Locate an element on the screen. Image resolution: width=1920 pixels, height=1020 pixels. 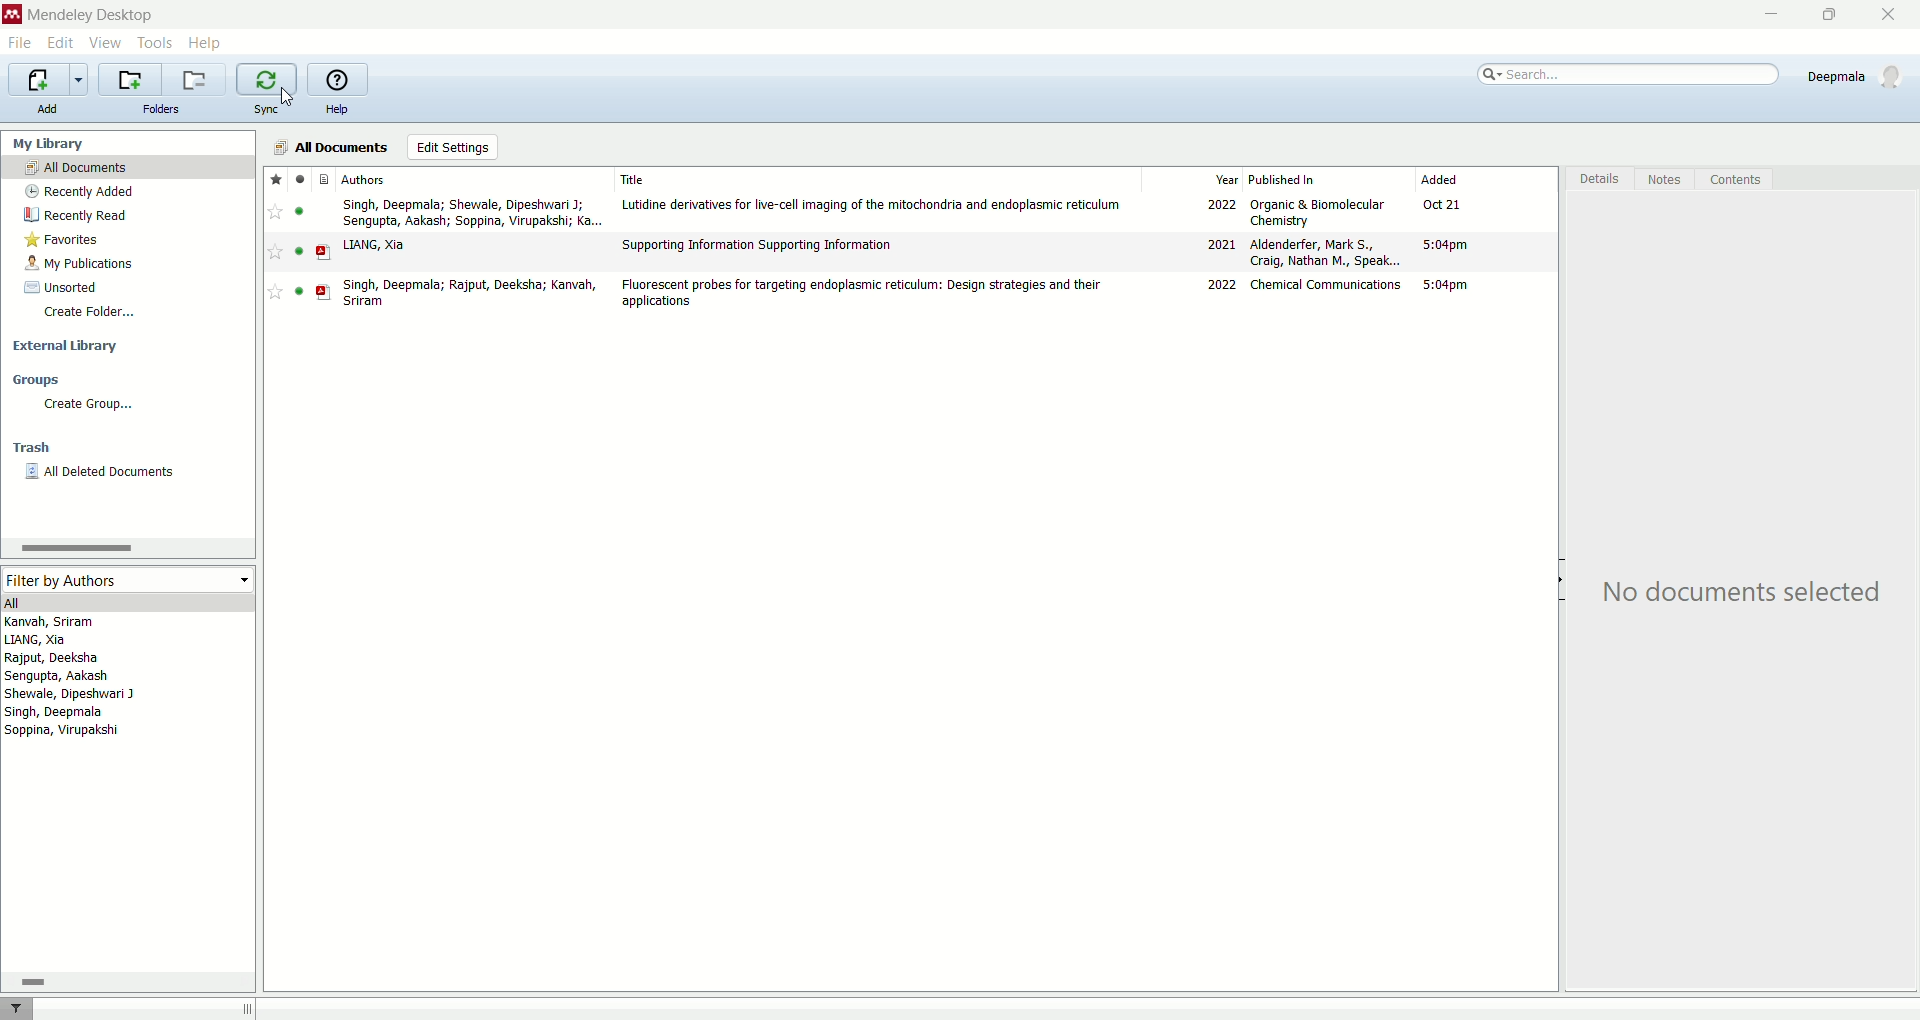
2021 is located at coordinates (1220, 245).